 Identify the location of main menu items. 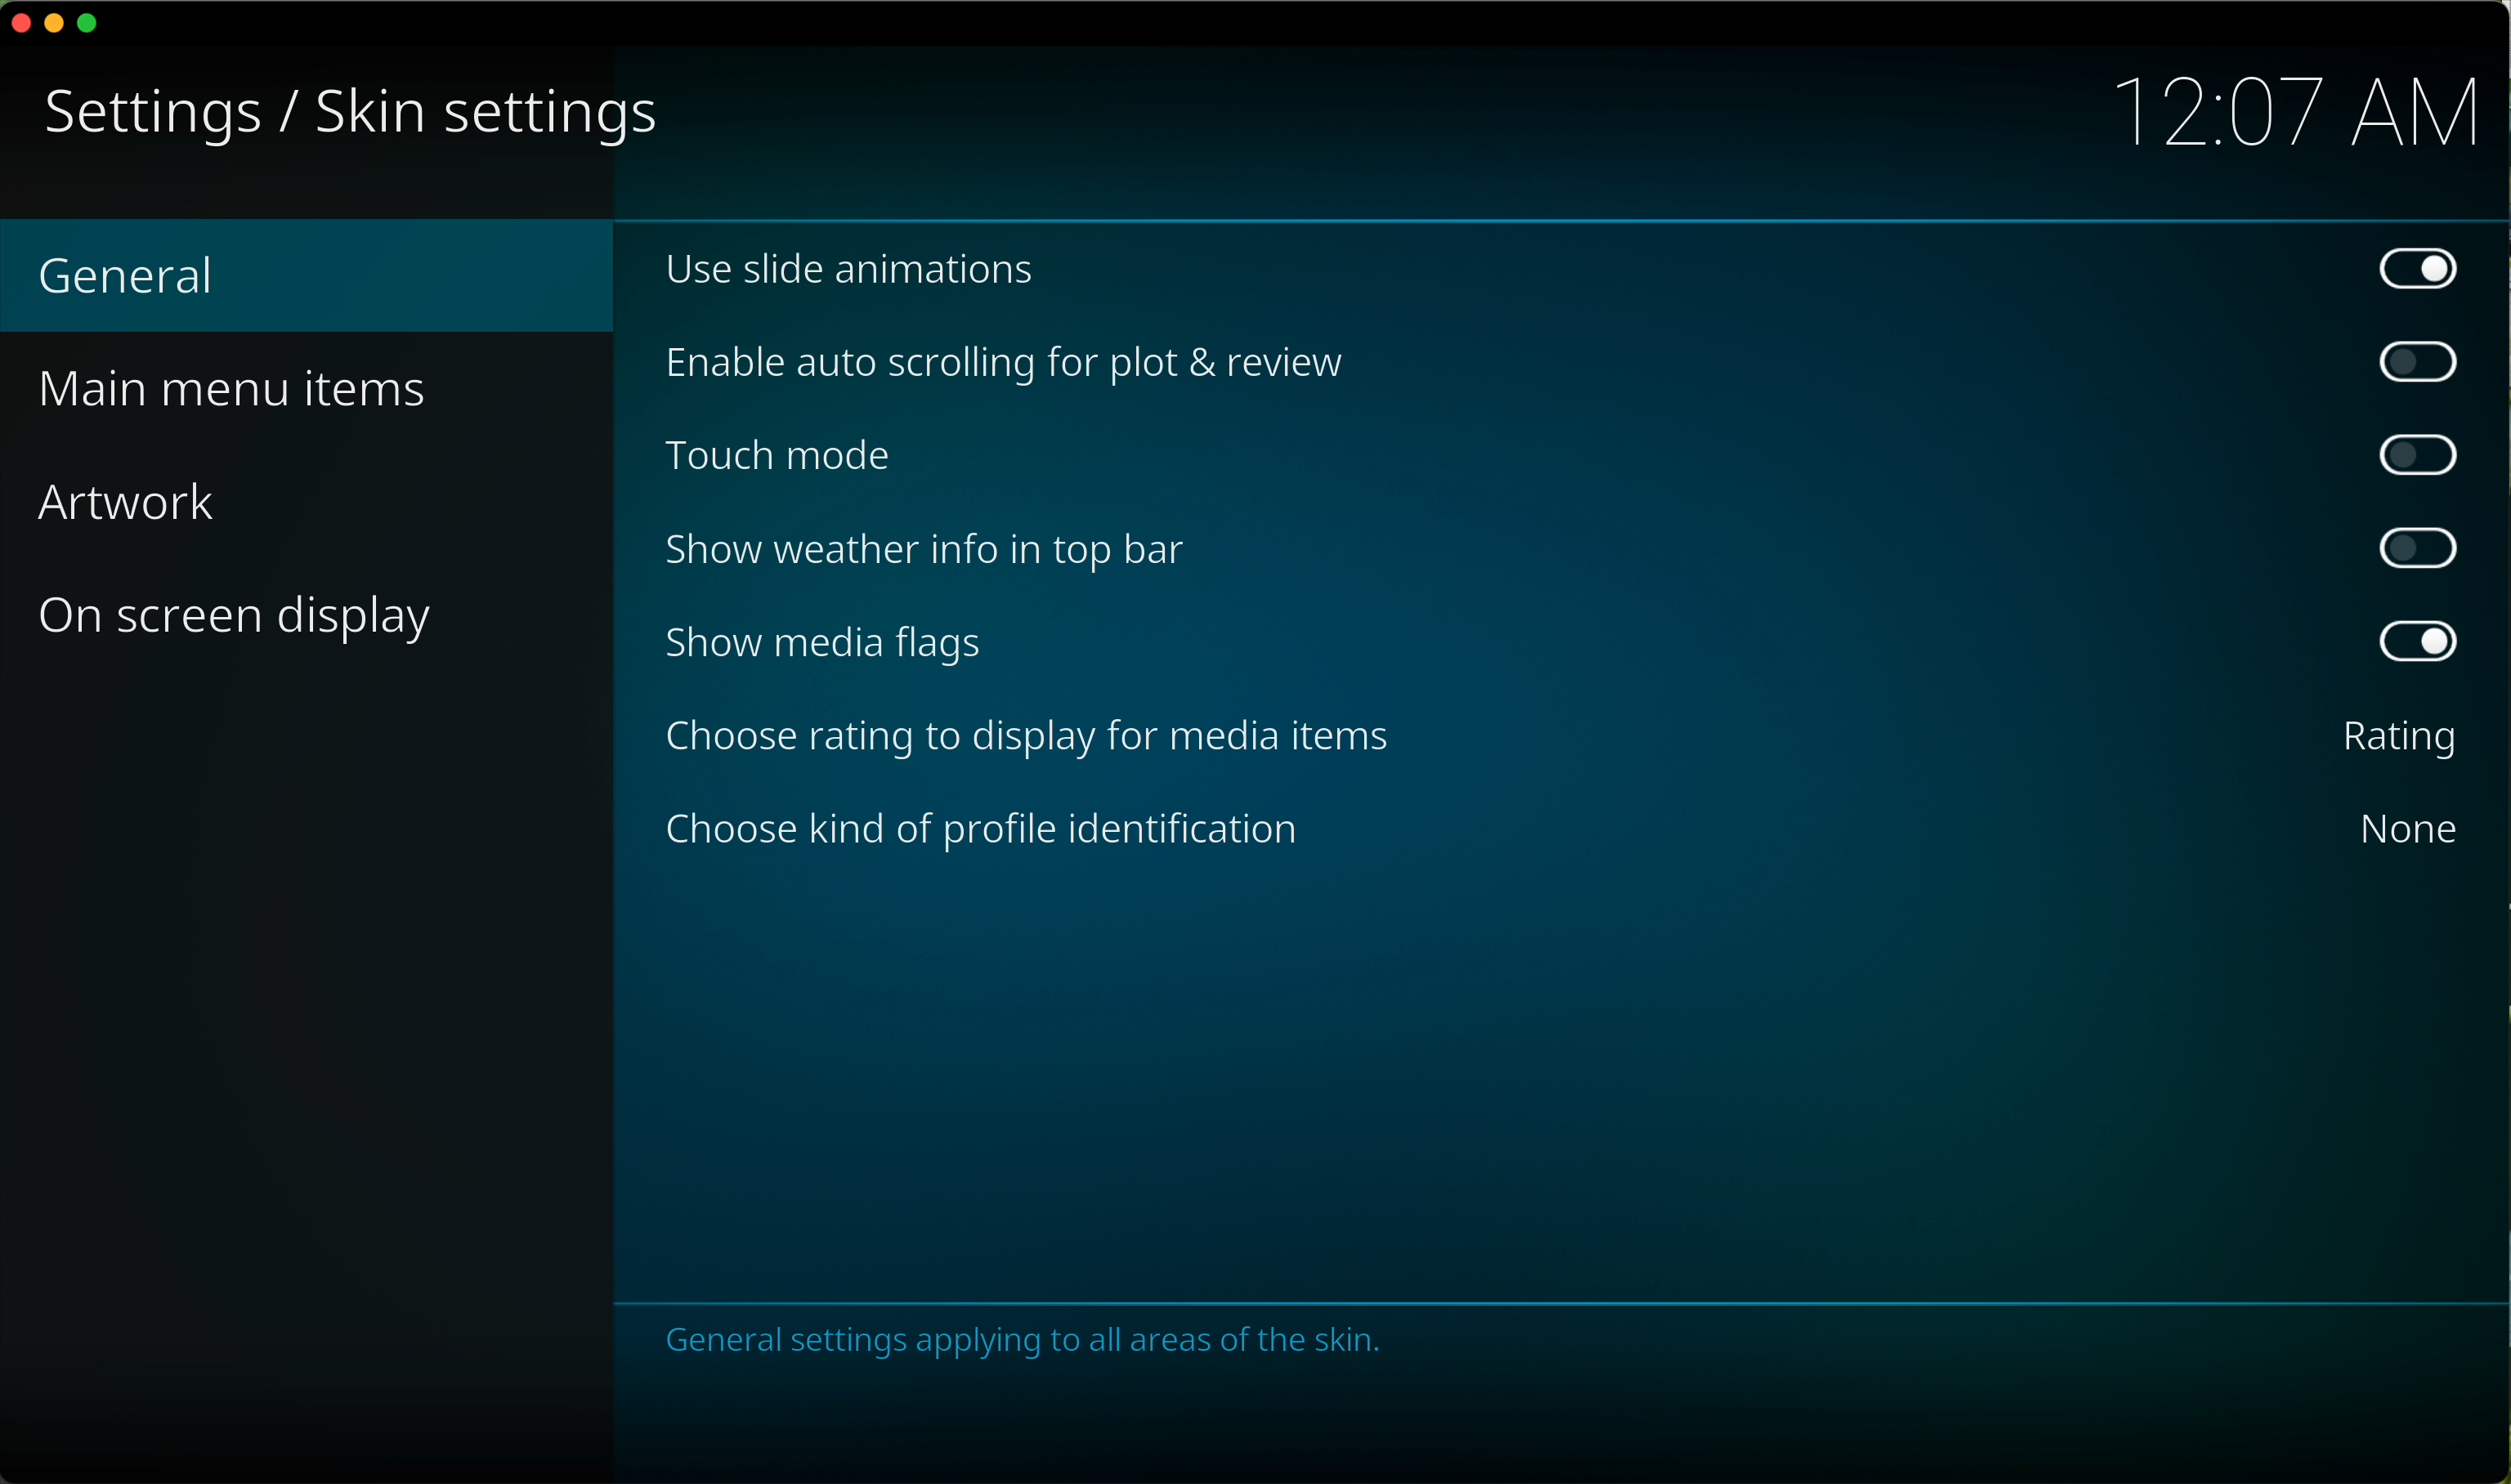
(246, 391).